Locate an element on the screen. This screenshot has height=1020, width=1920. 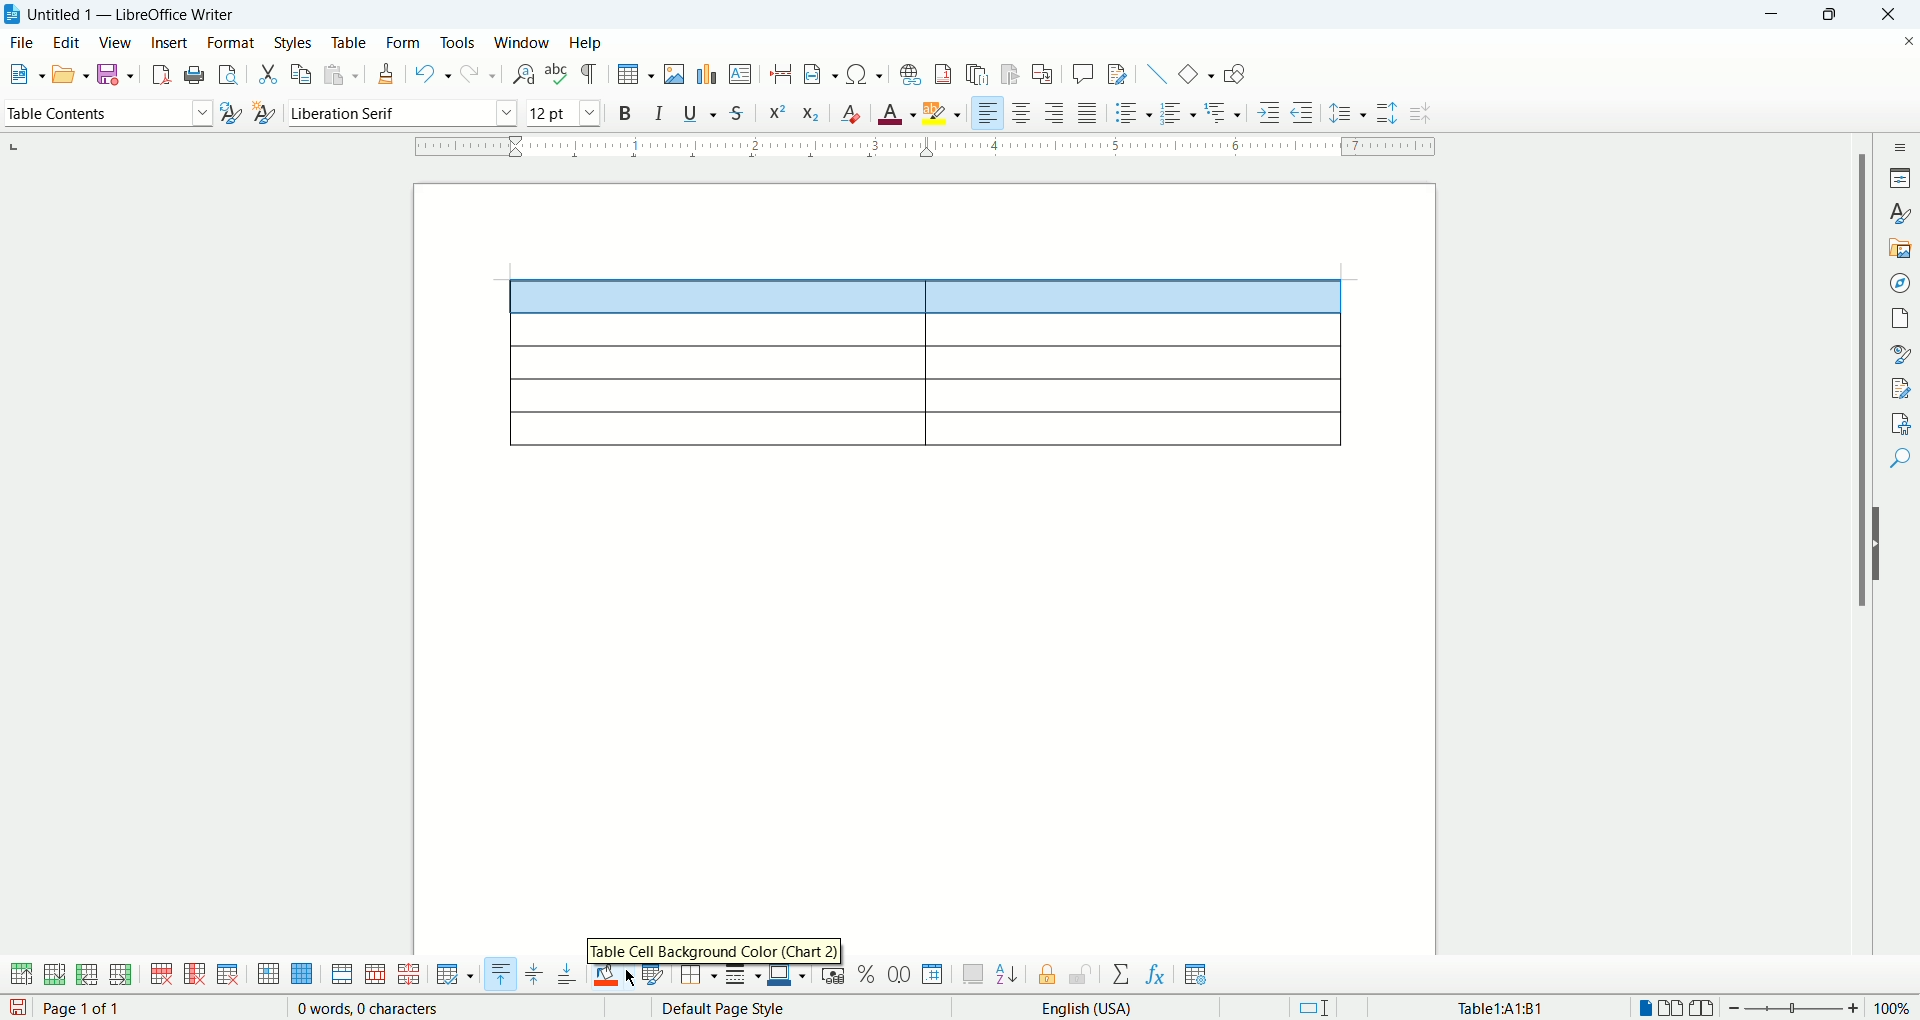
page is located at coordinates (1900, 317).